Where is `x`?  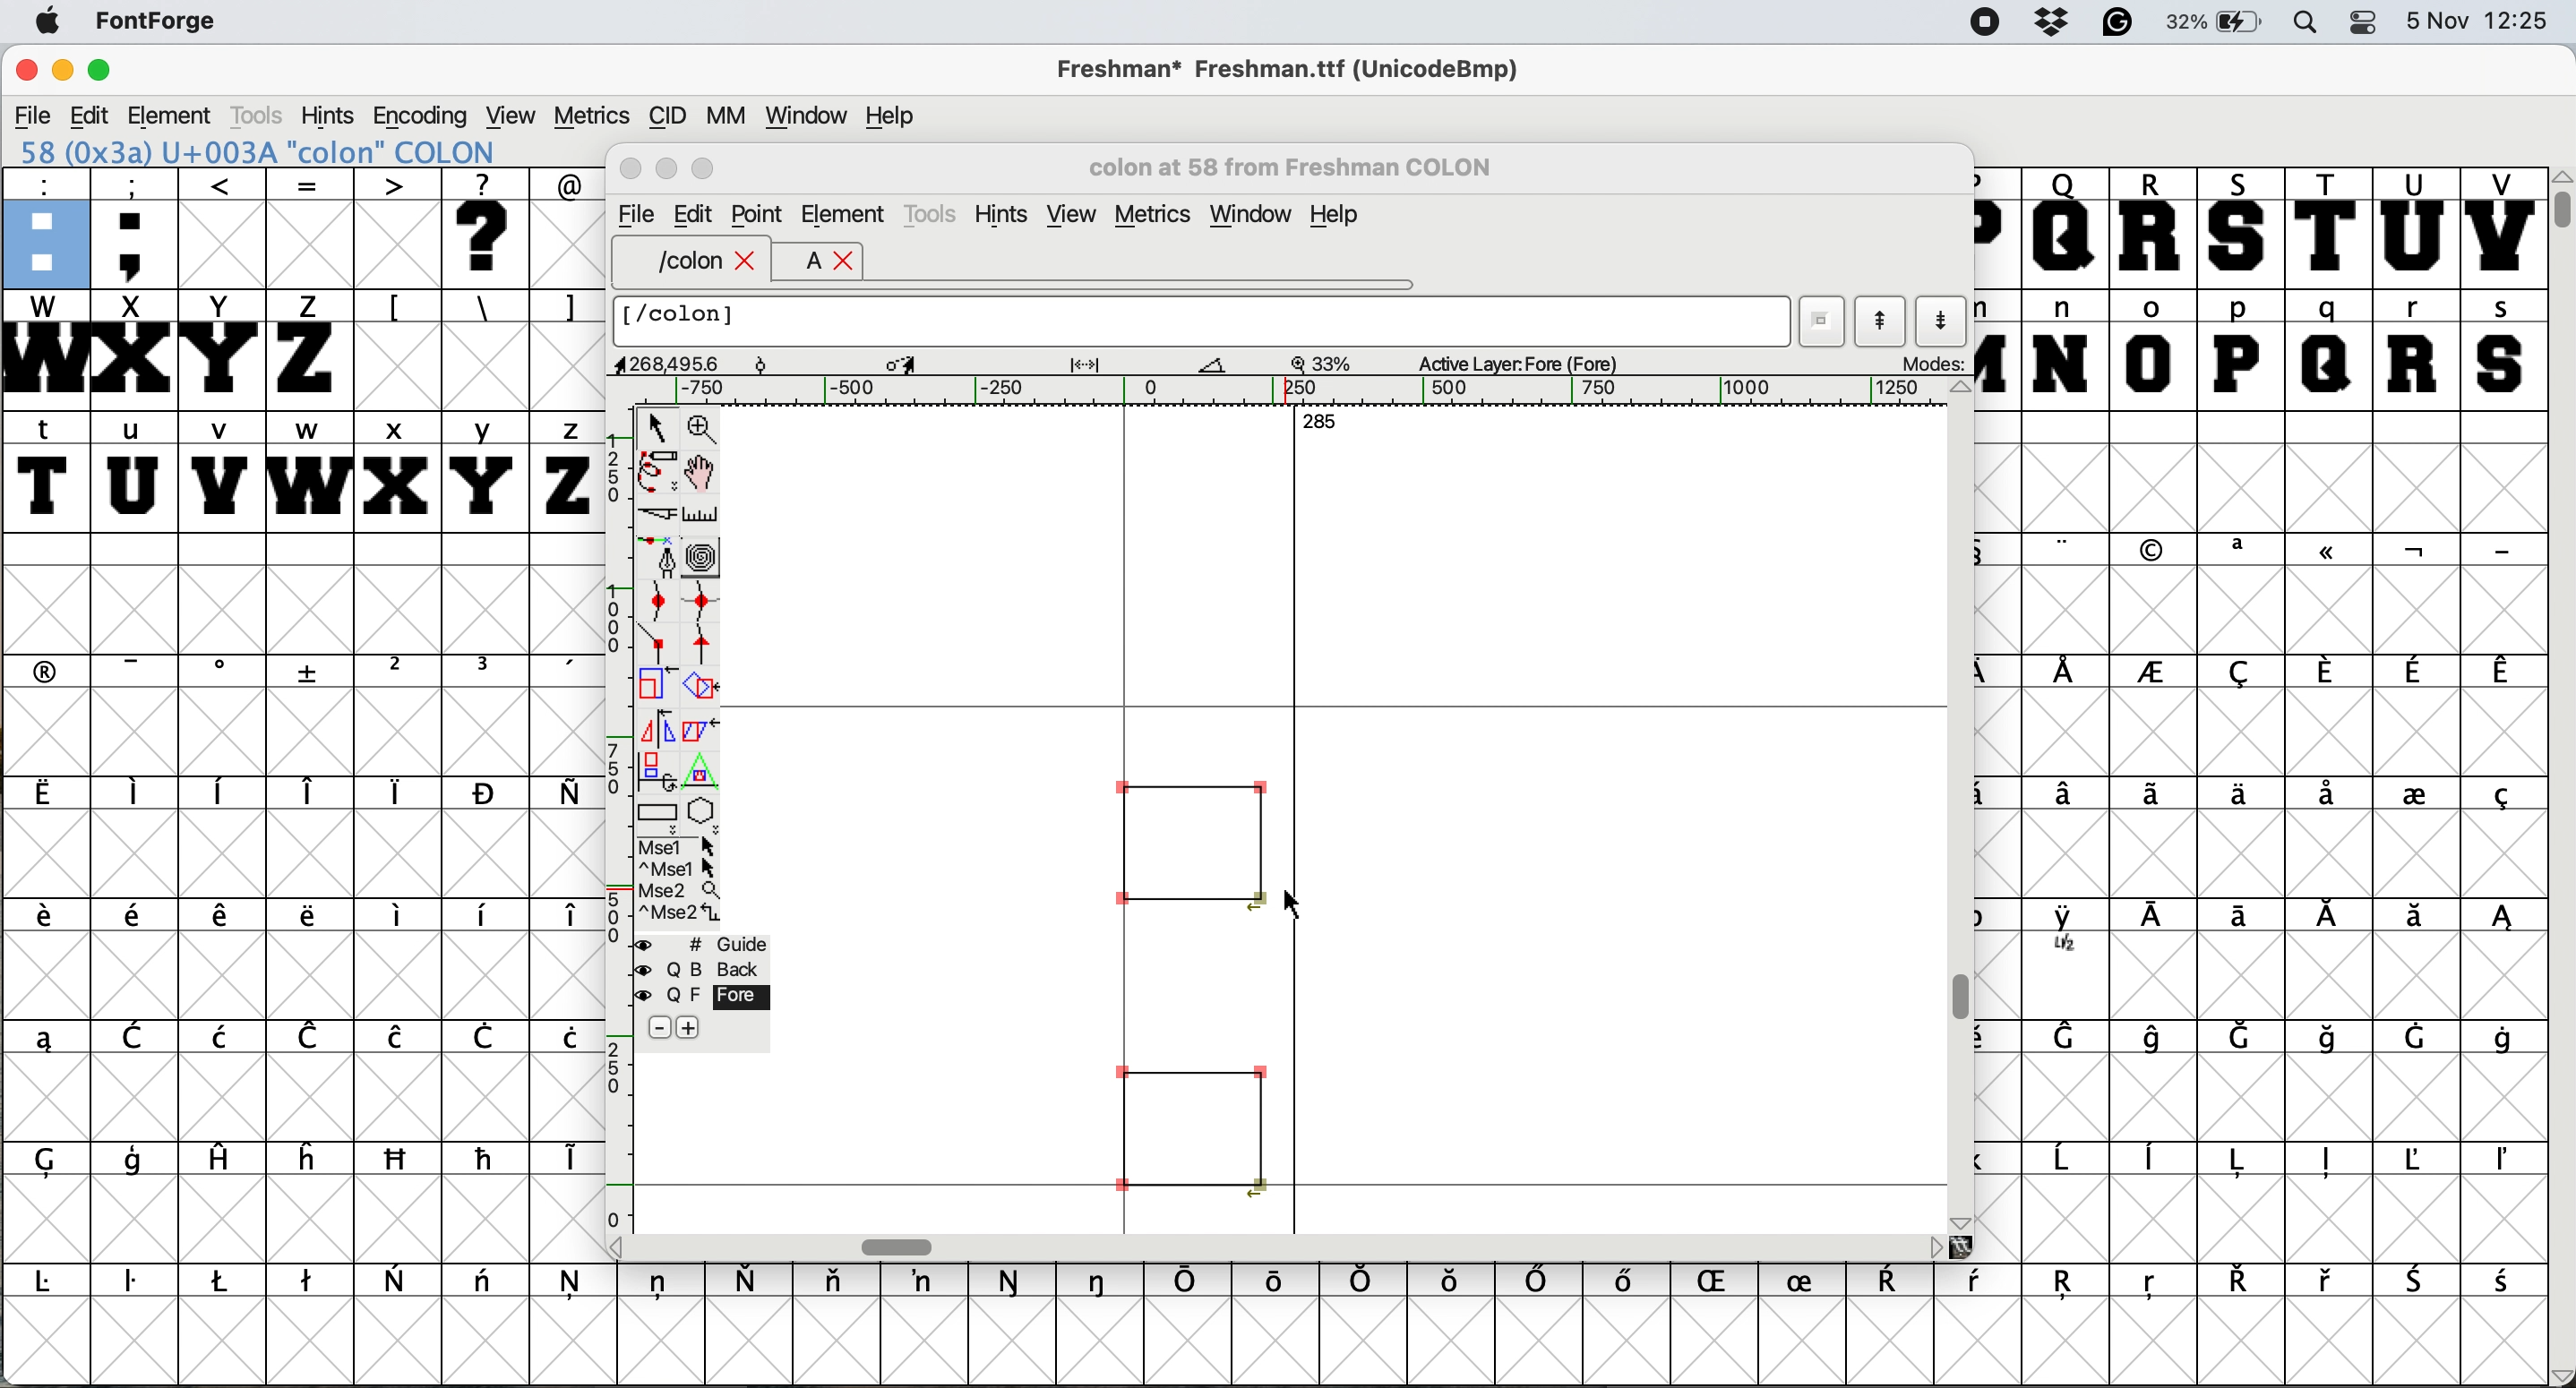
x is located at coordinates (395, 471).